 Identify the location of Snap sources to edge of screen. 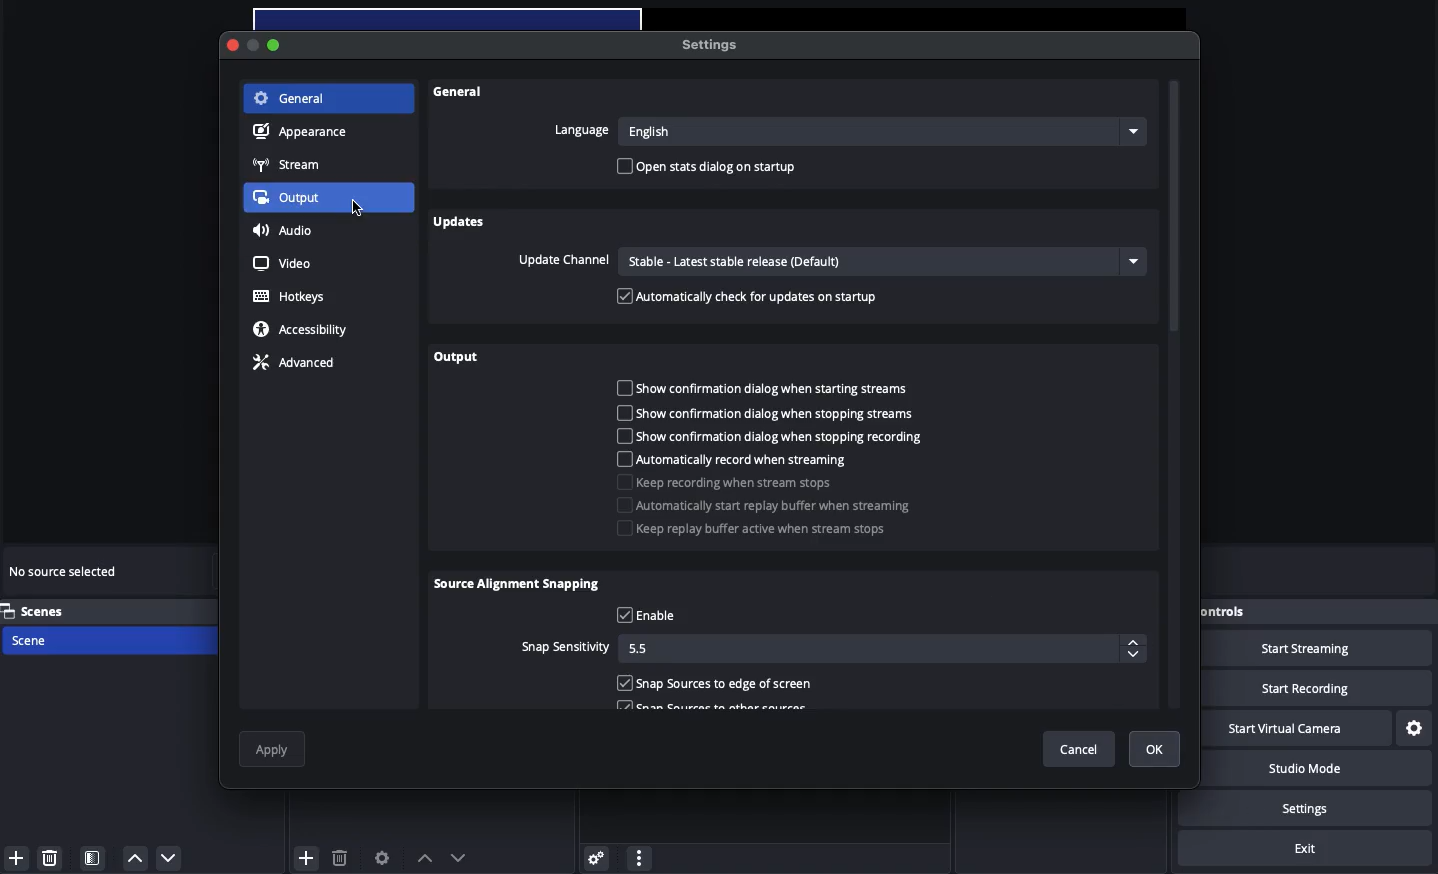
(717, 687).